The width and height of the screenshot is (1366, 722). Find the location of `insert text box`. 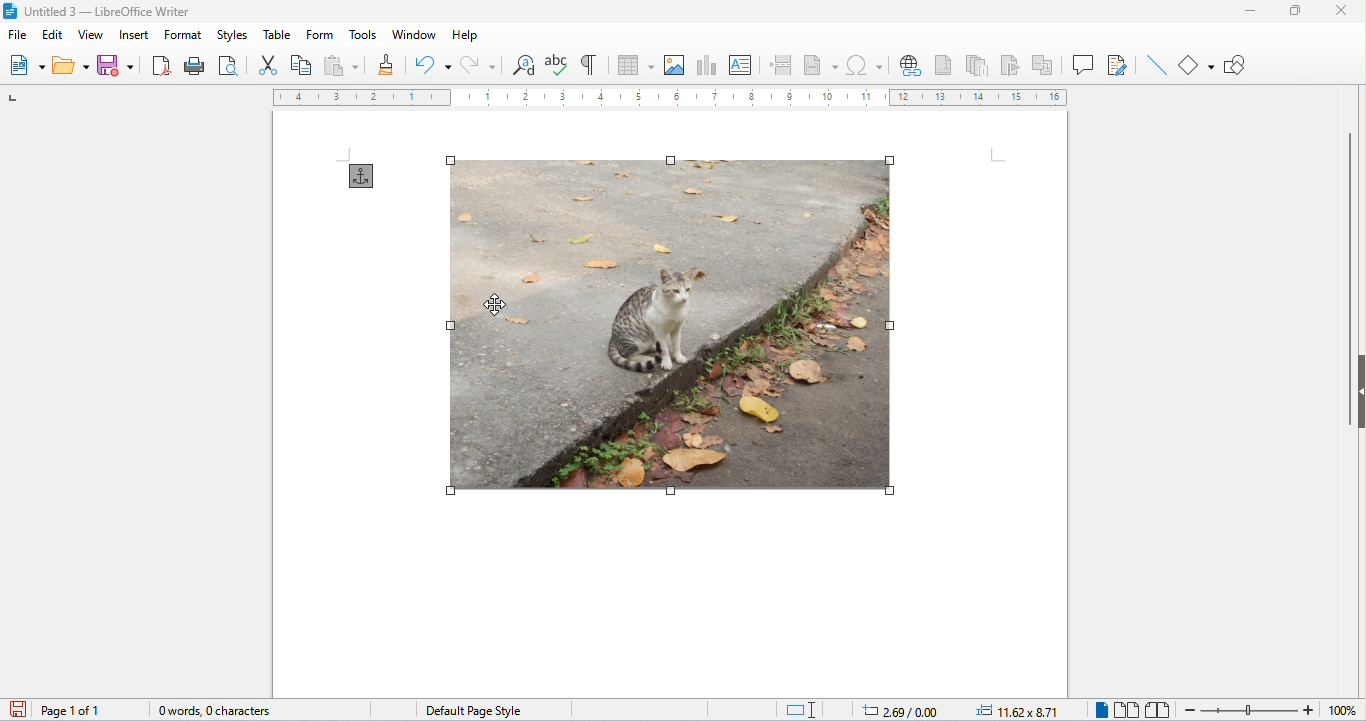

insert text box is located at coordinates (742, 66).